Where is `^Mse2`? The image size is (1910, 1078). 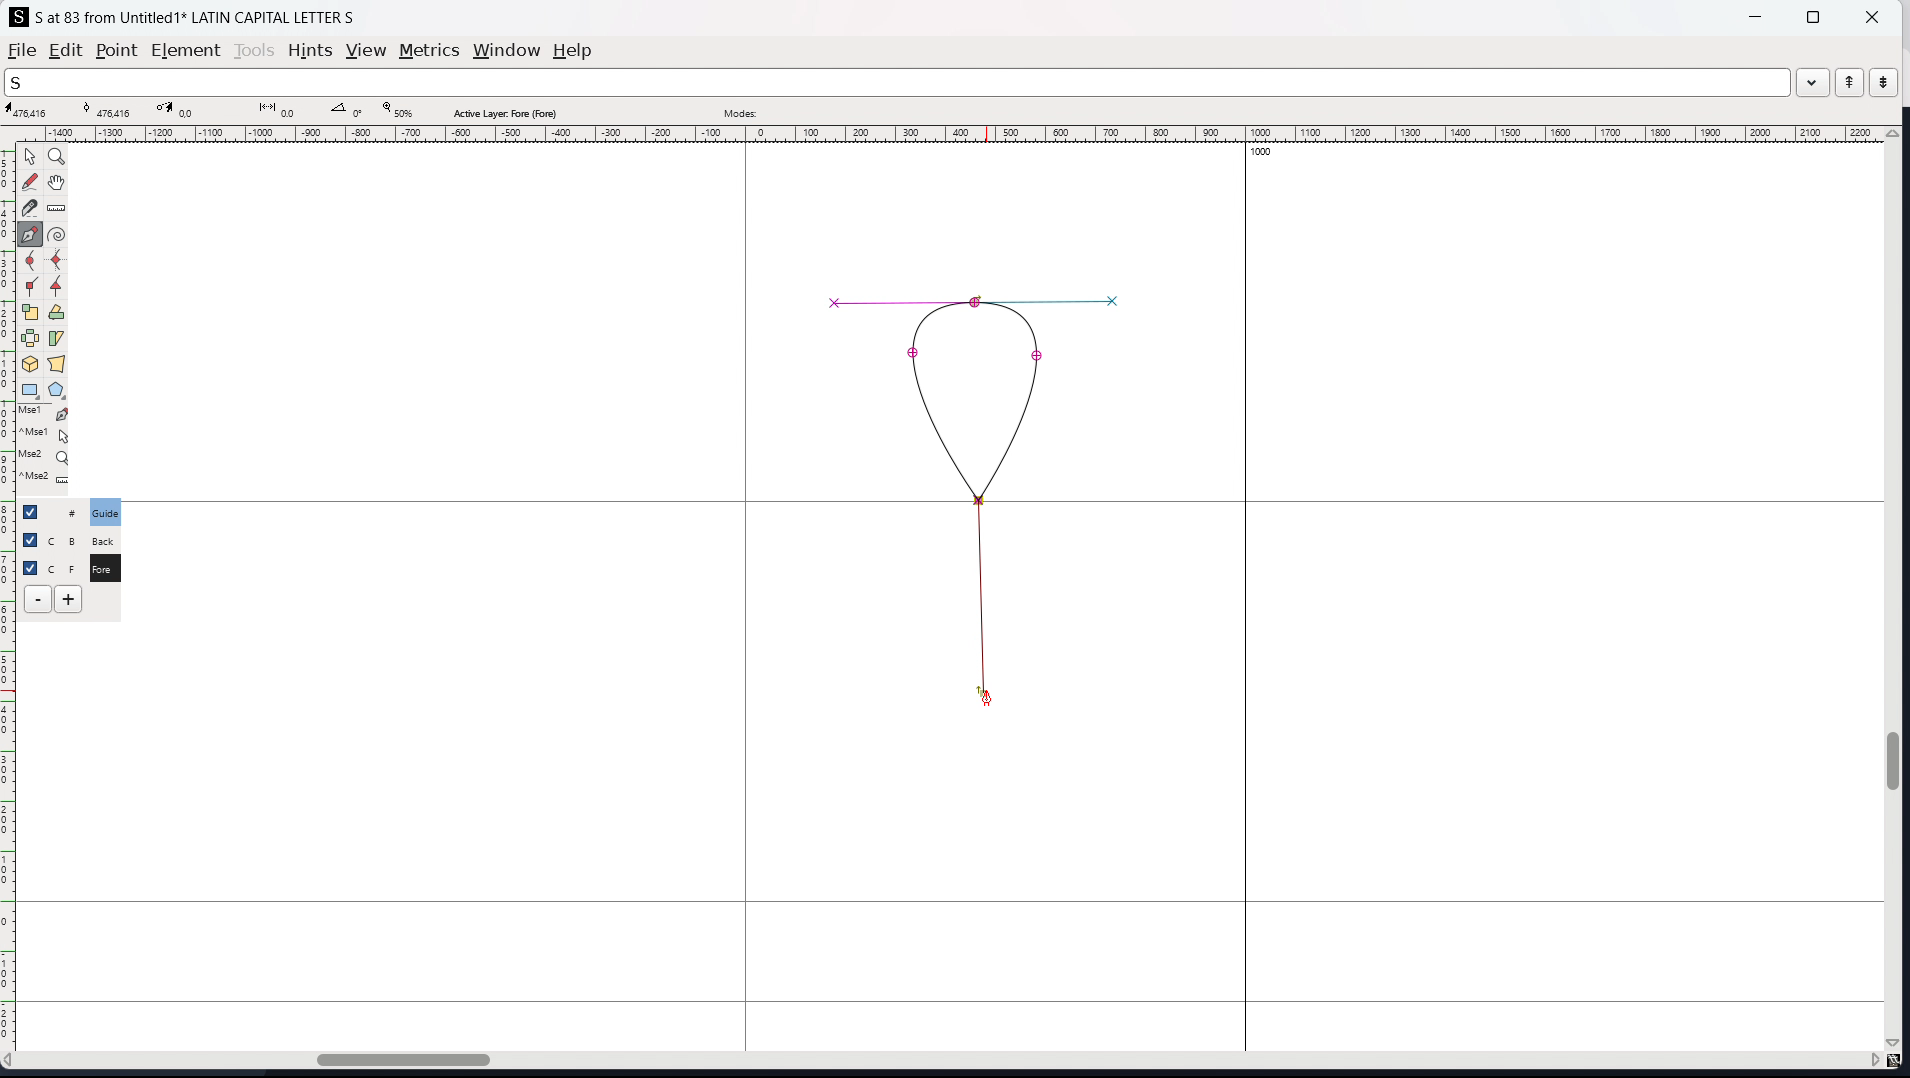
^Mse2 is located at coordinates (46, 480).